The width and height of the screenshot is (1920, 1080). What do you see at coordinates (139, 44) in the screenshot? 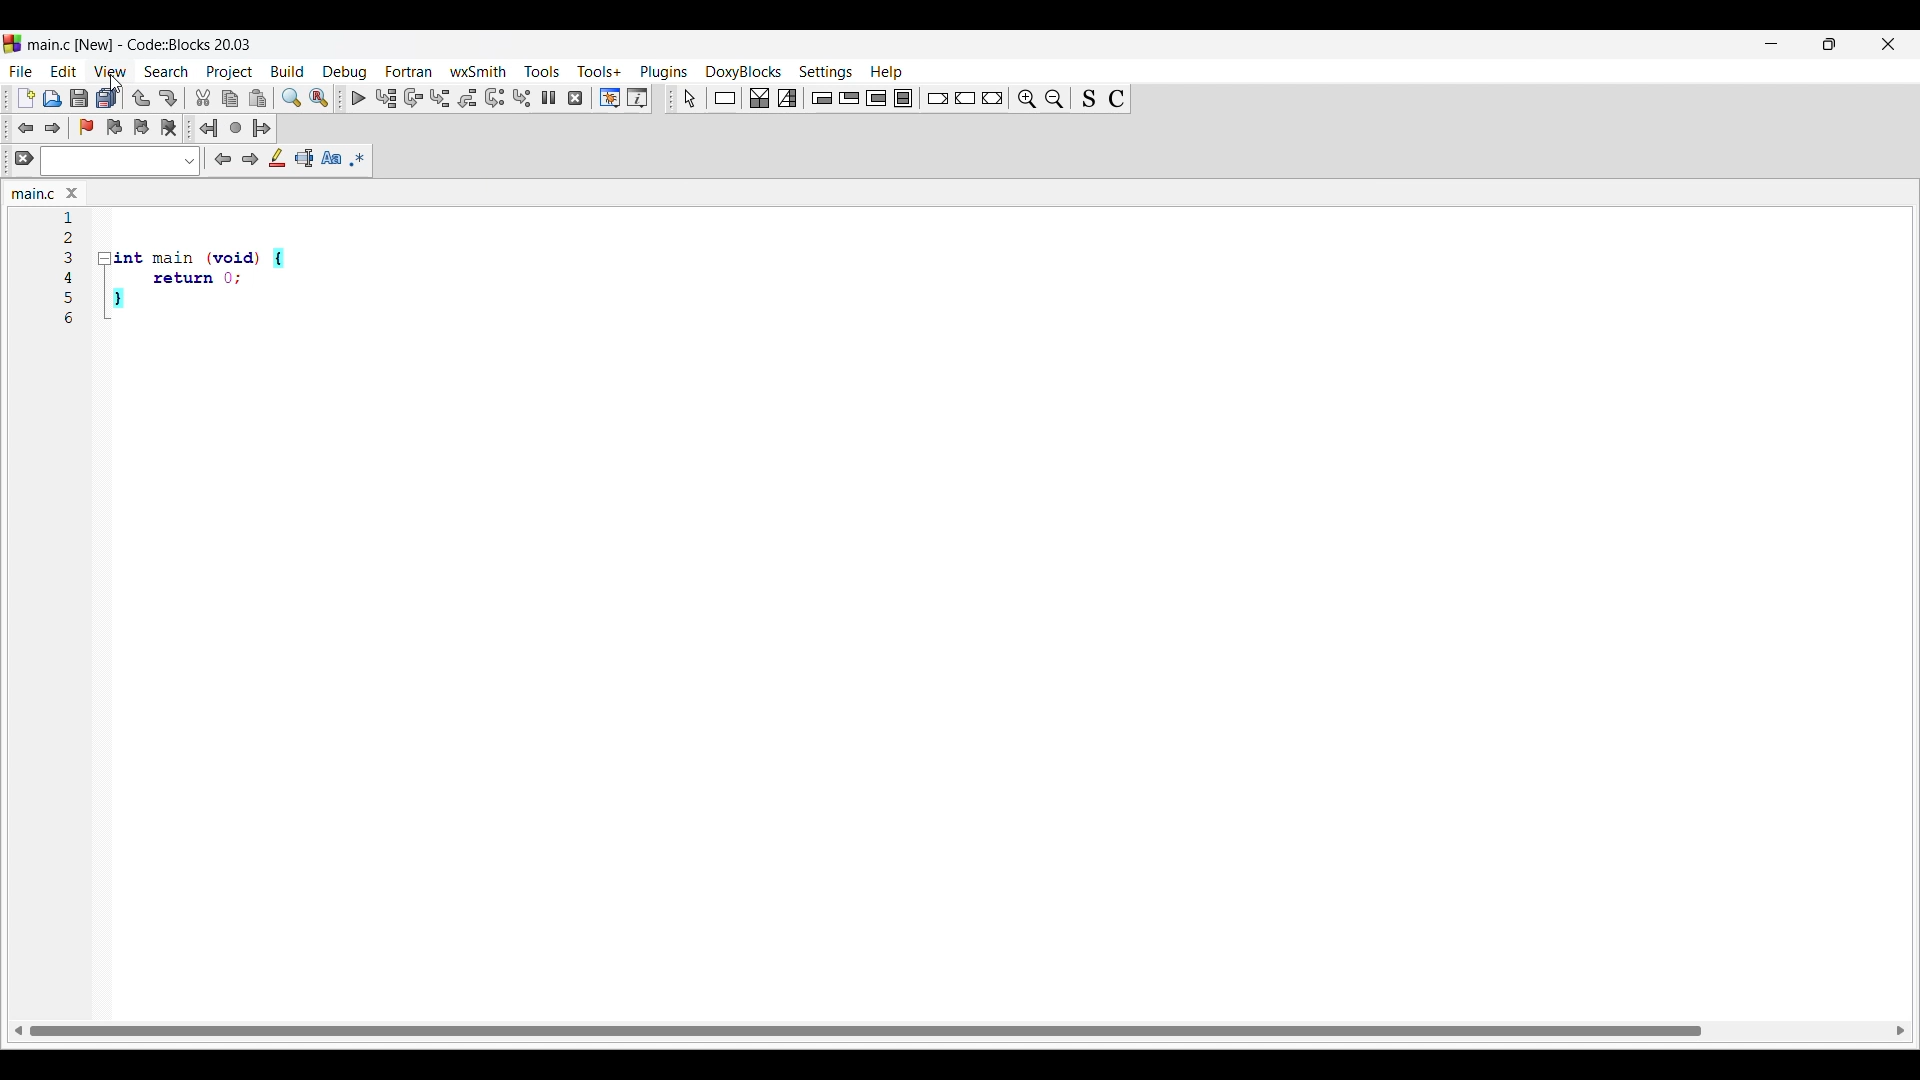
I see `Project name, software name and version` at bounding box center [139, 44].